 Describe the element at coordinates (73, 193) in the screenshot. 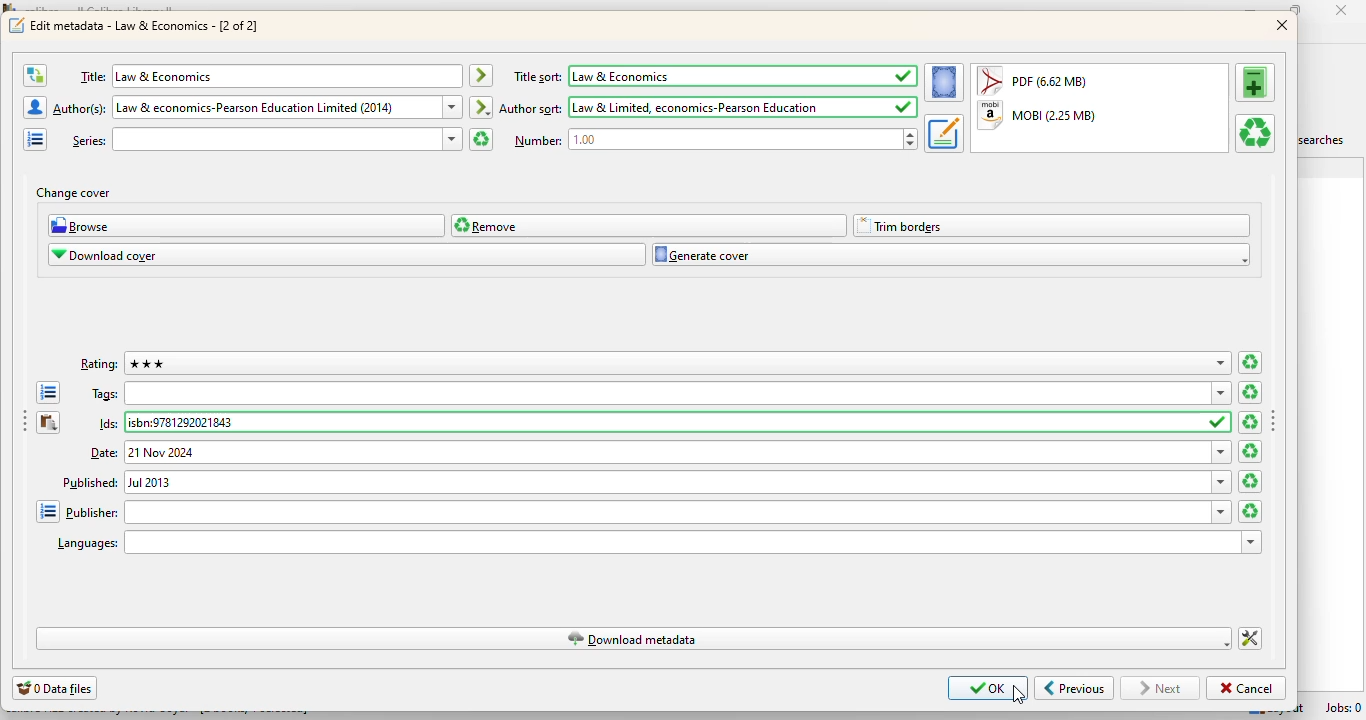

I see `change cover` at that location.